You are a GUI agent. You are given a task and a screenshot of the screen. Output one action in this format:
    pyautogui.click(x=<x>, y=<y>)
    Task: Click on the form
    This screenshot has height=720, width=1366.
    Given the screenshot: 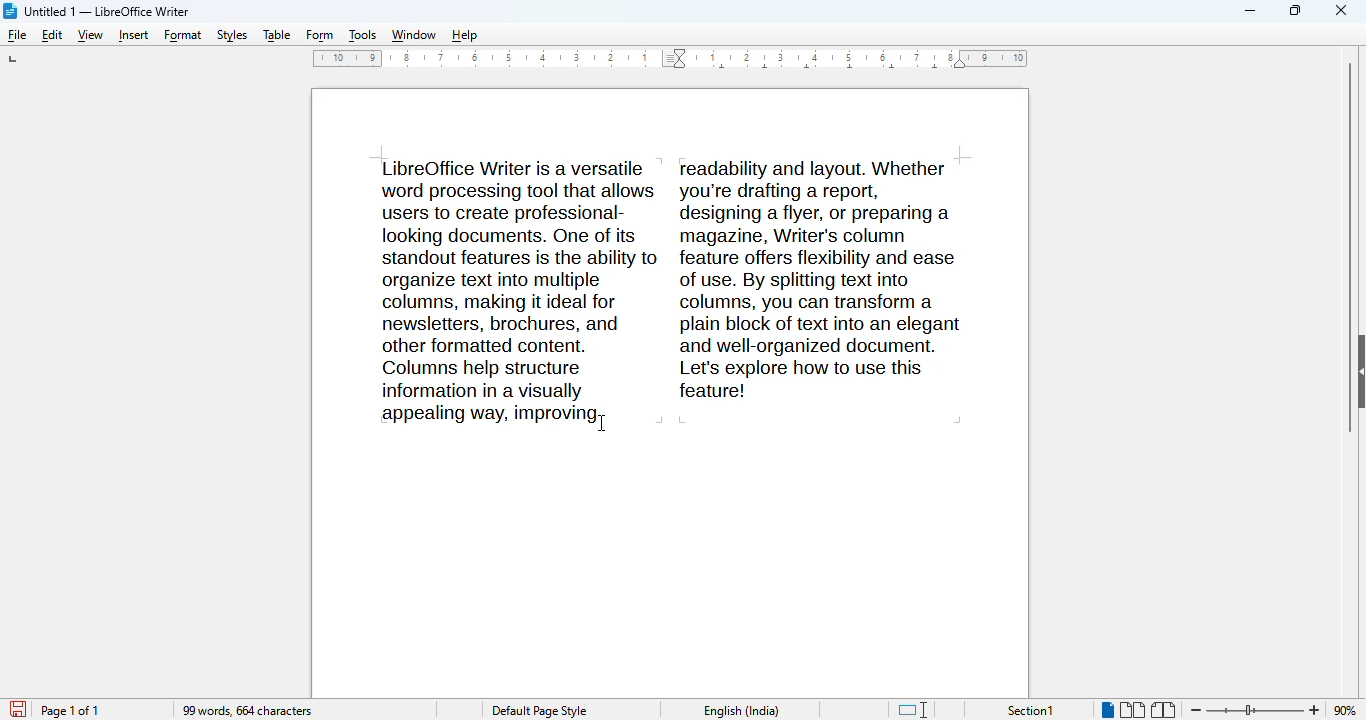 What is the action you would take?
    pyautogui.click(x=320, y=37)
    